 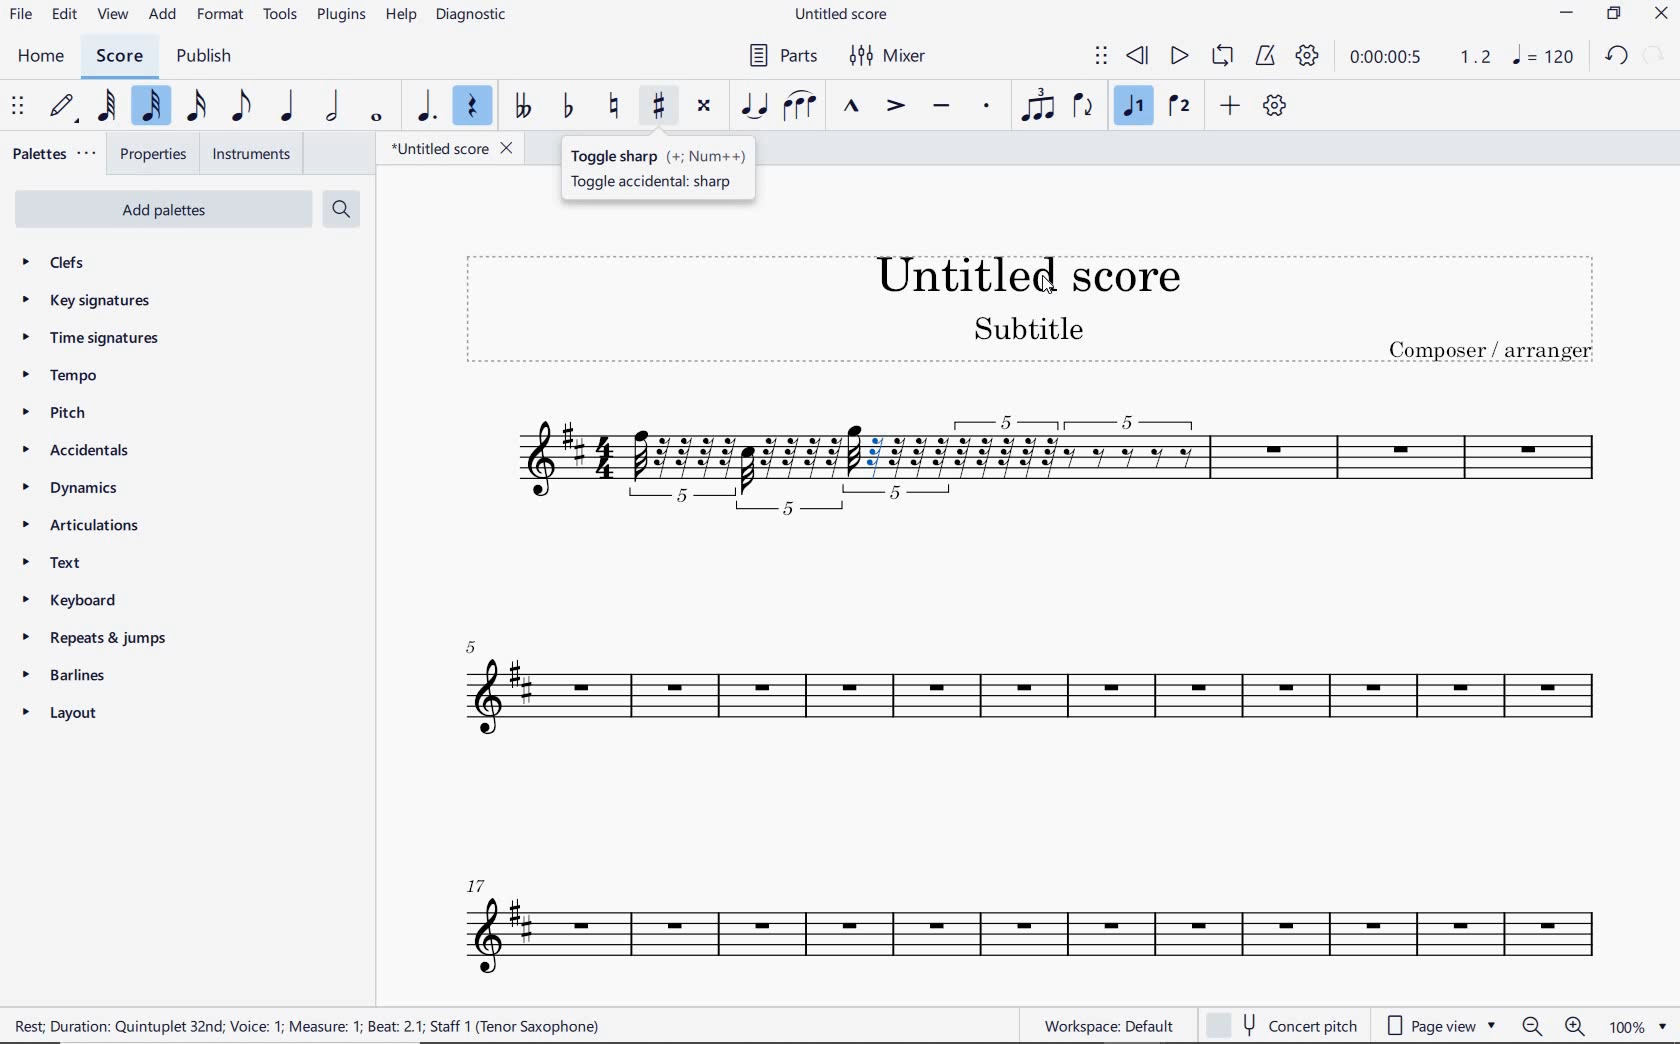 What do you see at coordinates (1309, 56) in the screenshot?
I see `PLAYBACK SETTINGS` at bounding box center [1309, 56].